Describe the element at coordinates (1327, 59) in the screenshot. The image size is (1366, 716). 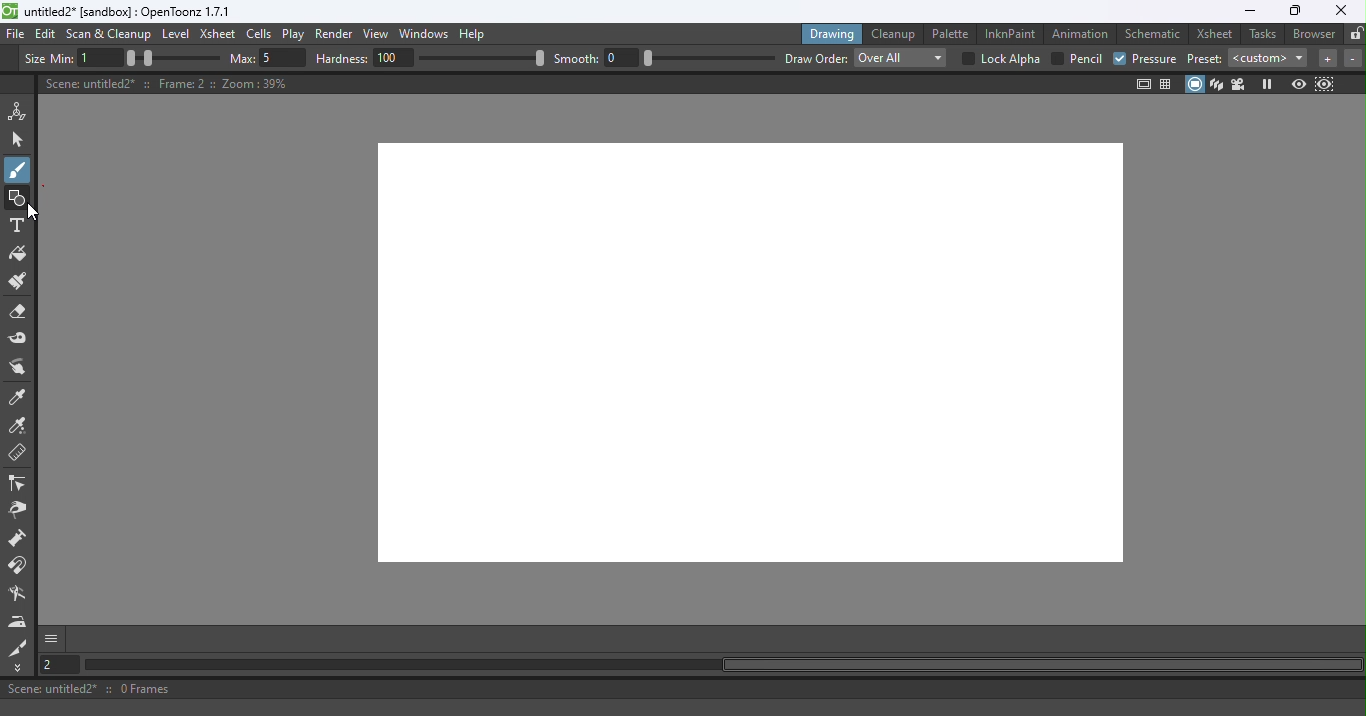
I see `increase` at that location.